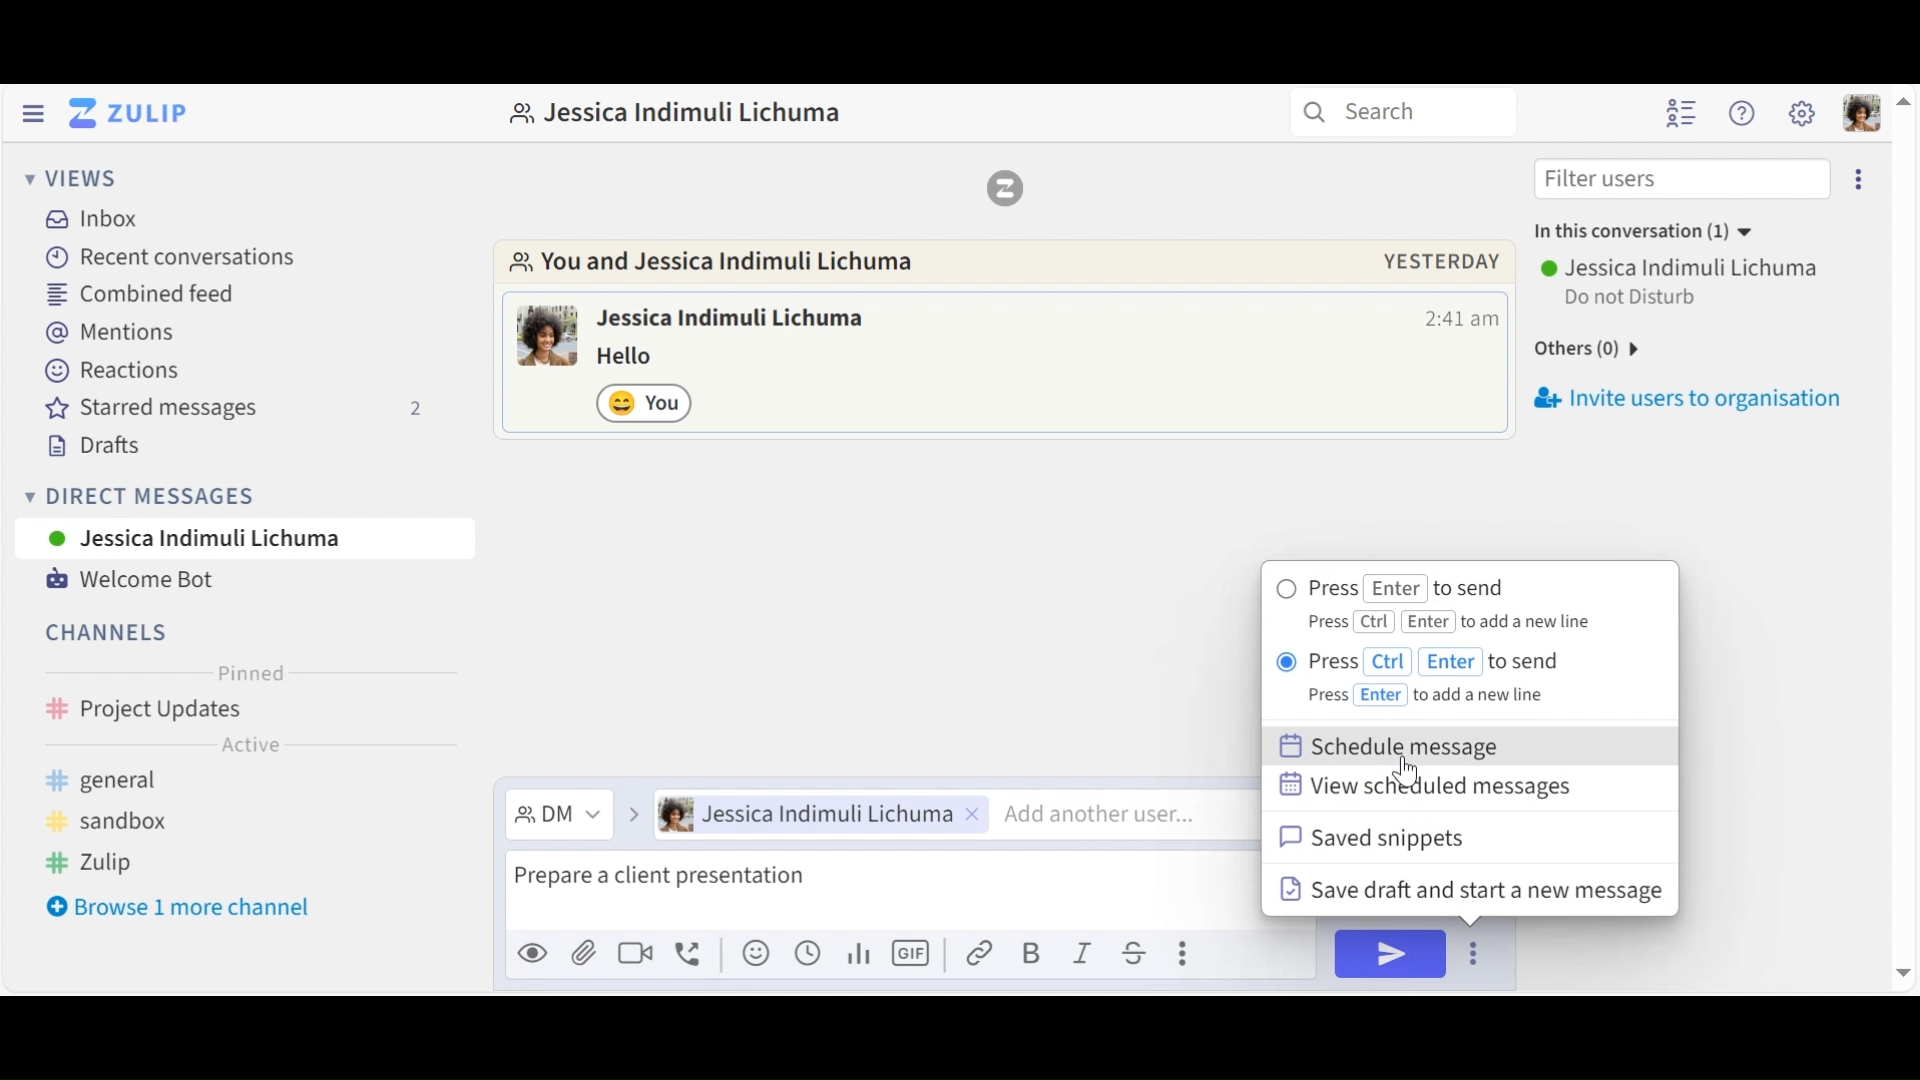 The image size is (1920, 1080). What do you see at coordinates (857, 954) in the screenshot?
I see `Add polls` at bounding box center [857, 954].